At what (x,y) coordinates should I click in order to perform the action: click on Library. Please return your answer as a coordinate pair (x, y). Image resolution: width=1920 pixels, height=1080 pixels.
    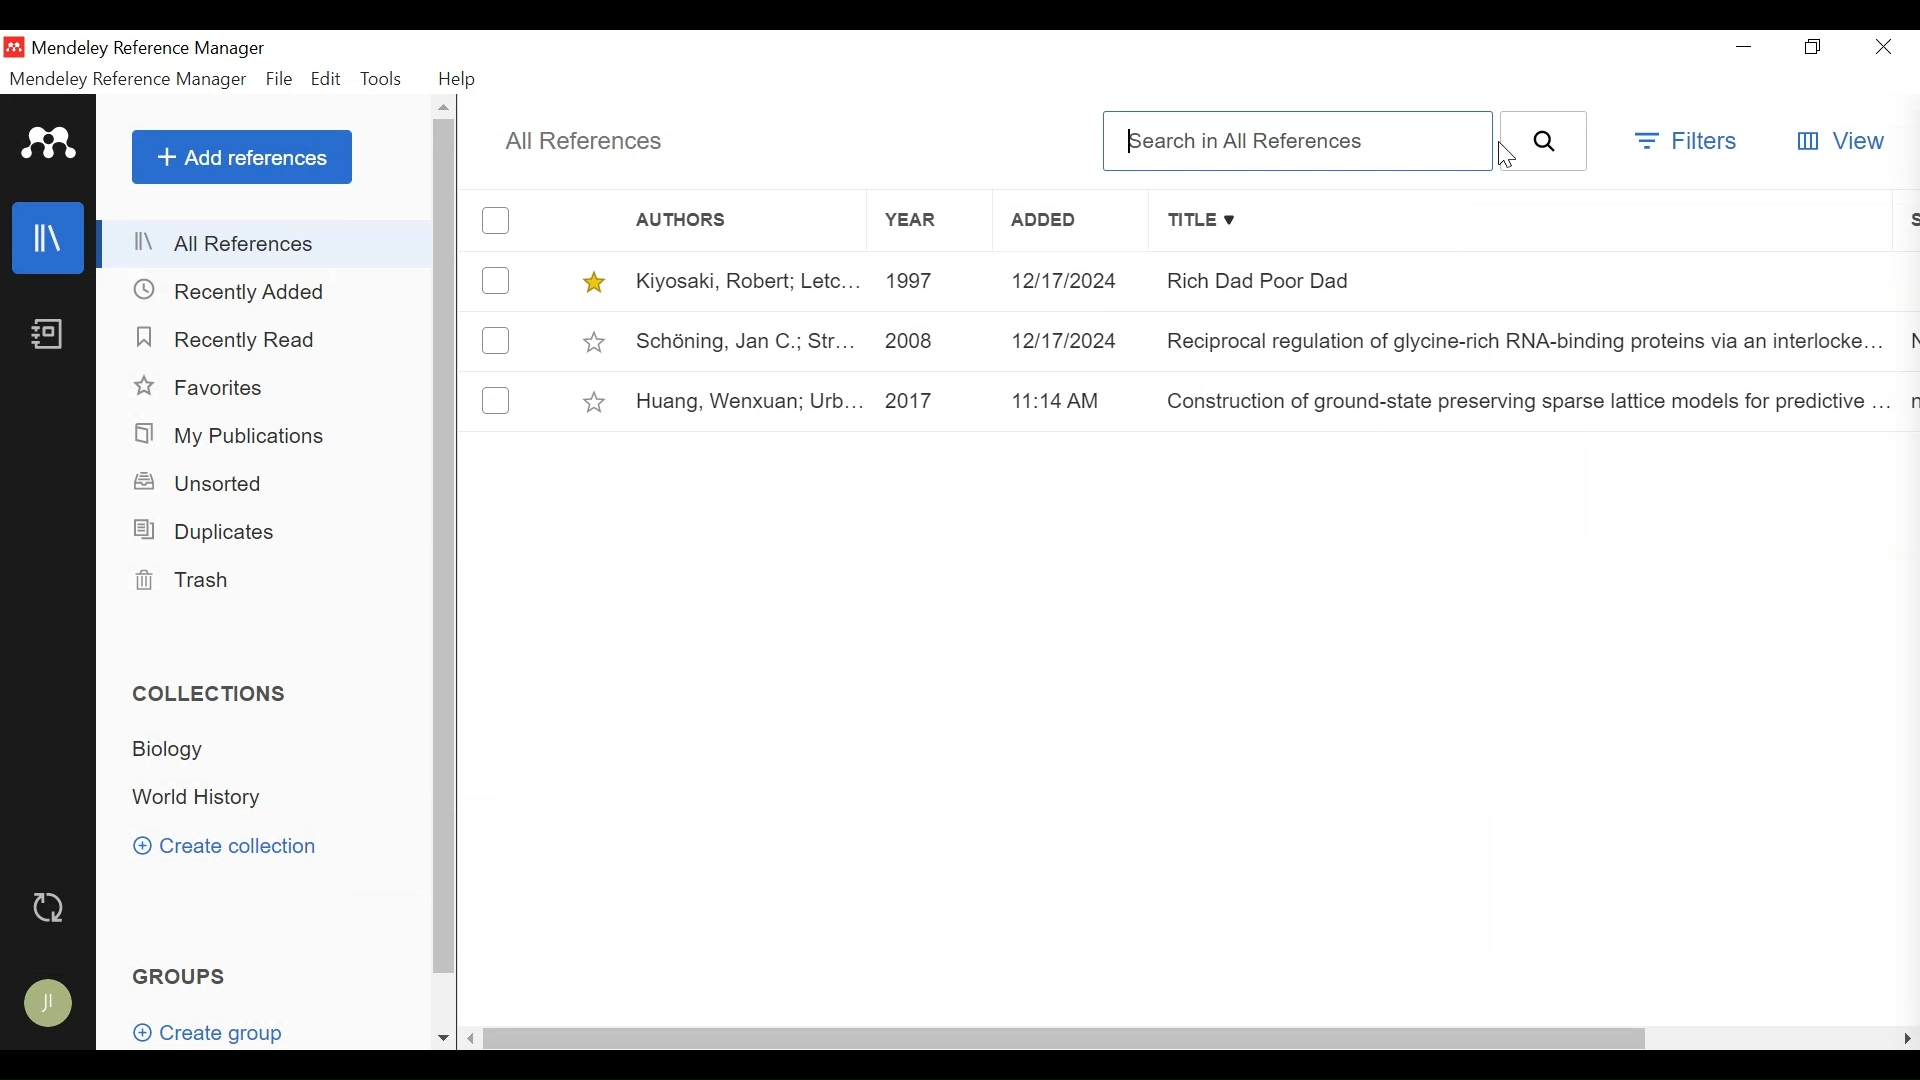
    Looking at the image, I should click on (50, 238).